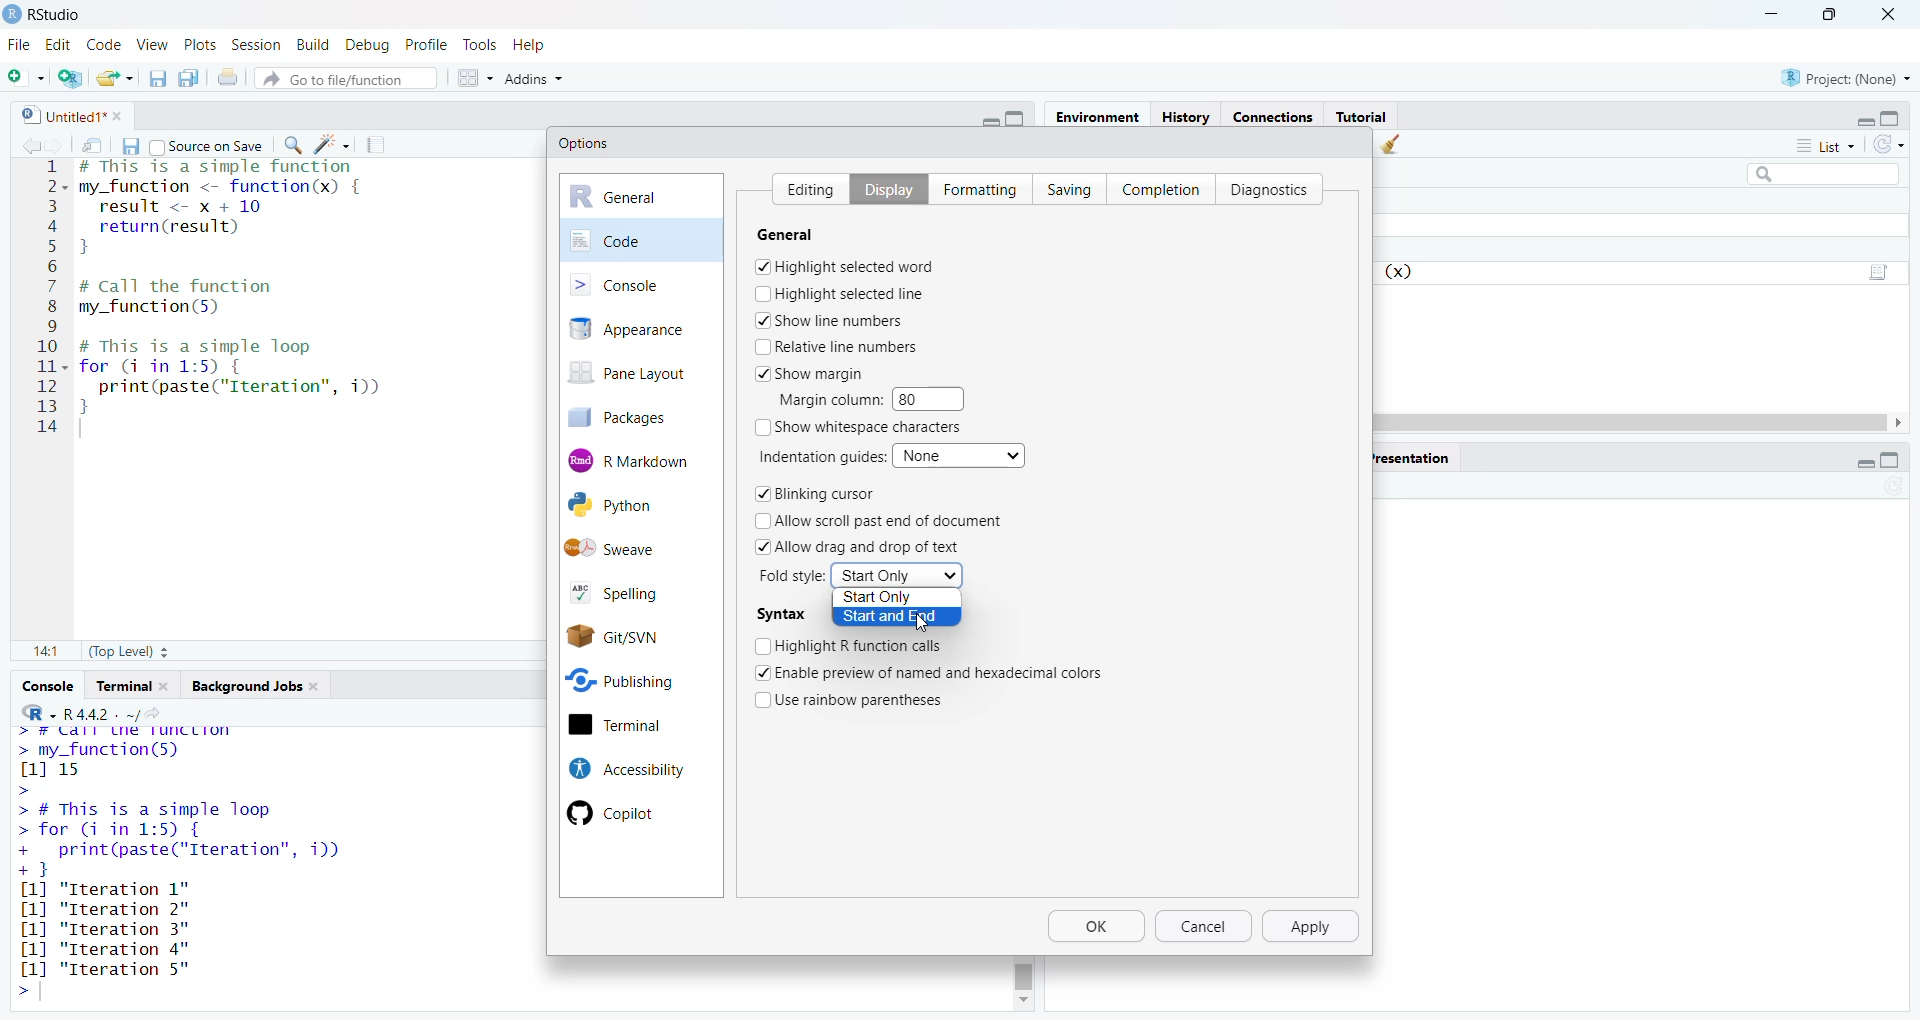 The image size is (1920, 1020). What do you see at coordinates (892, 599) in the screenshot?
I see `start only` at bounding box center [892, 599].